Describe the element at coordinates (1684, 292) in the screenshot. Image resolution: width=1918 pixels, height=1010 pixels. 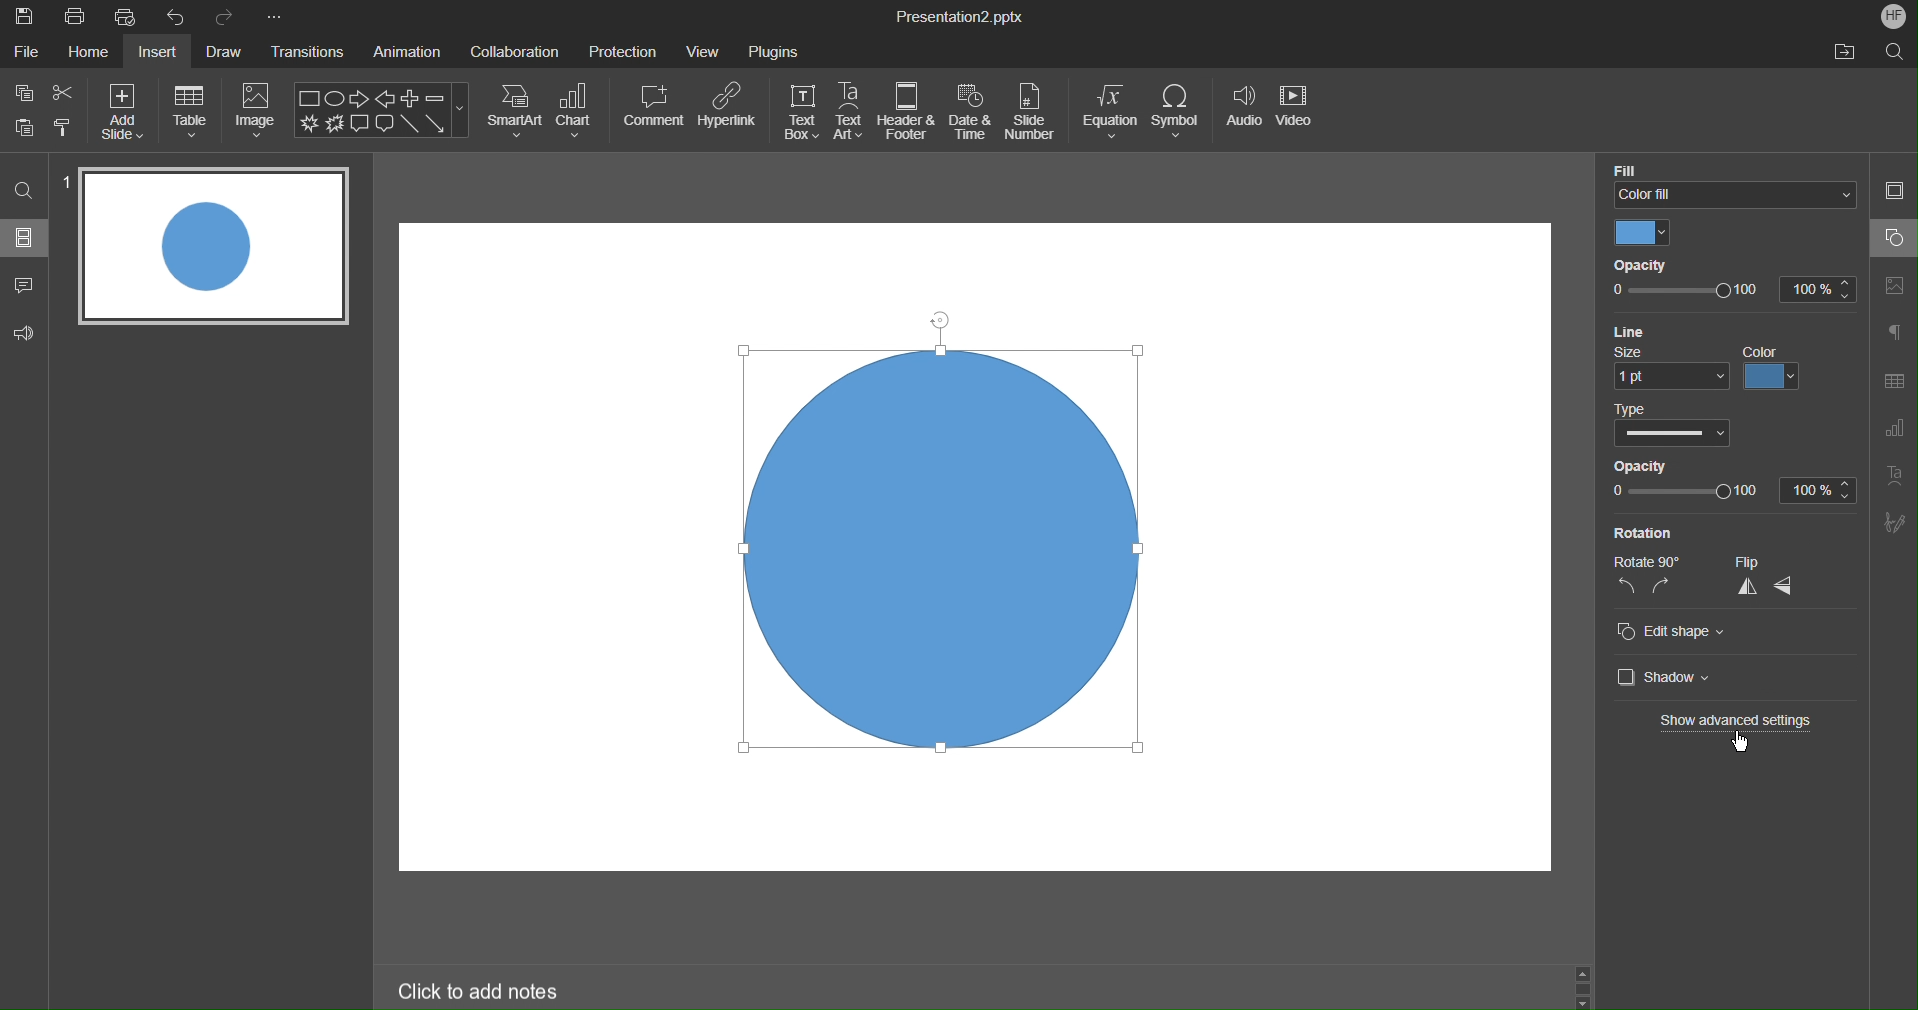
I see `opacity slider` at that location.